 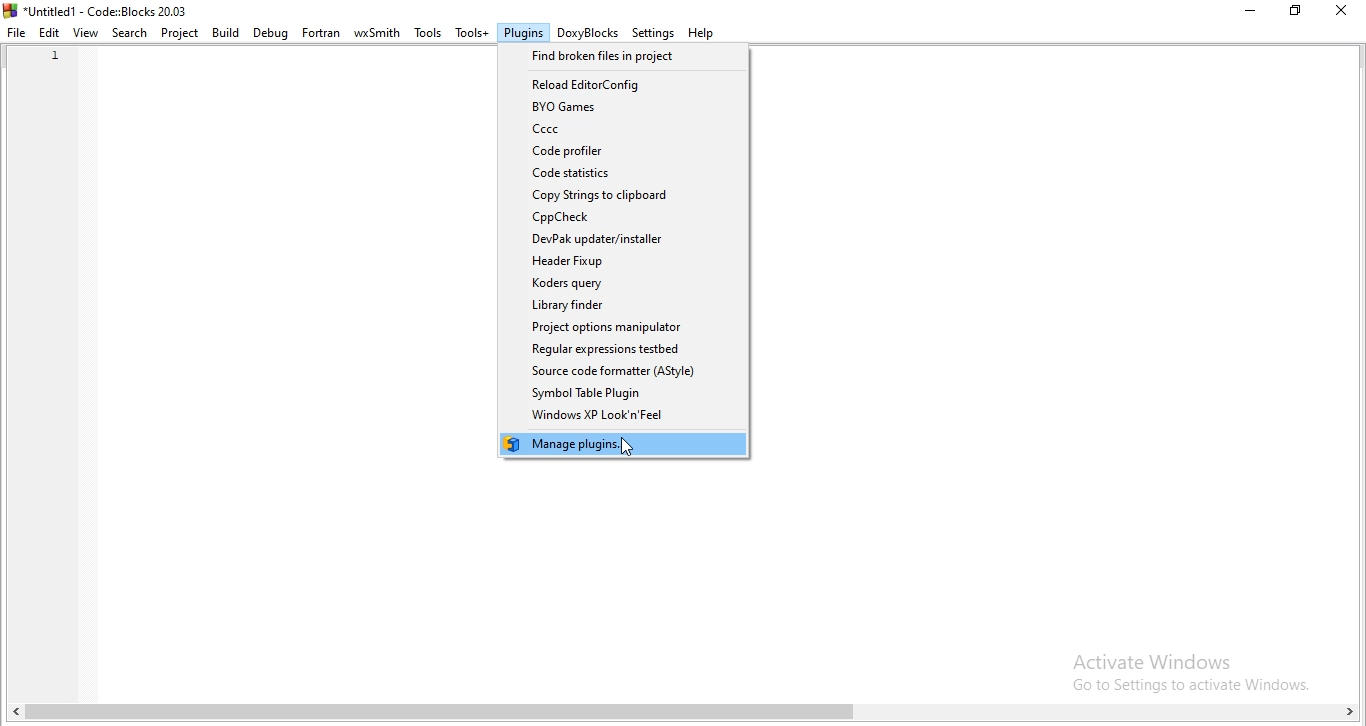 What do you see at coordinates (588, 32) in the screenshot?
I see `DoxyBlocks` at bounding box center [588, 32].